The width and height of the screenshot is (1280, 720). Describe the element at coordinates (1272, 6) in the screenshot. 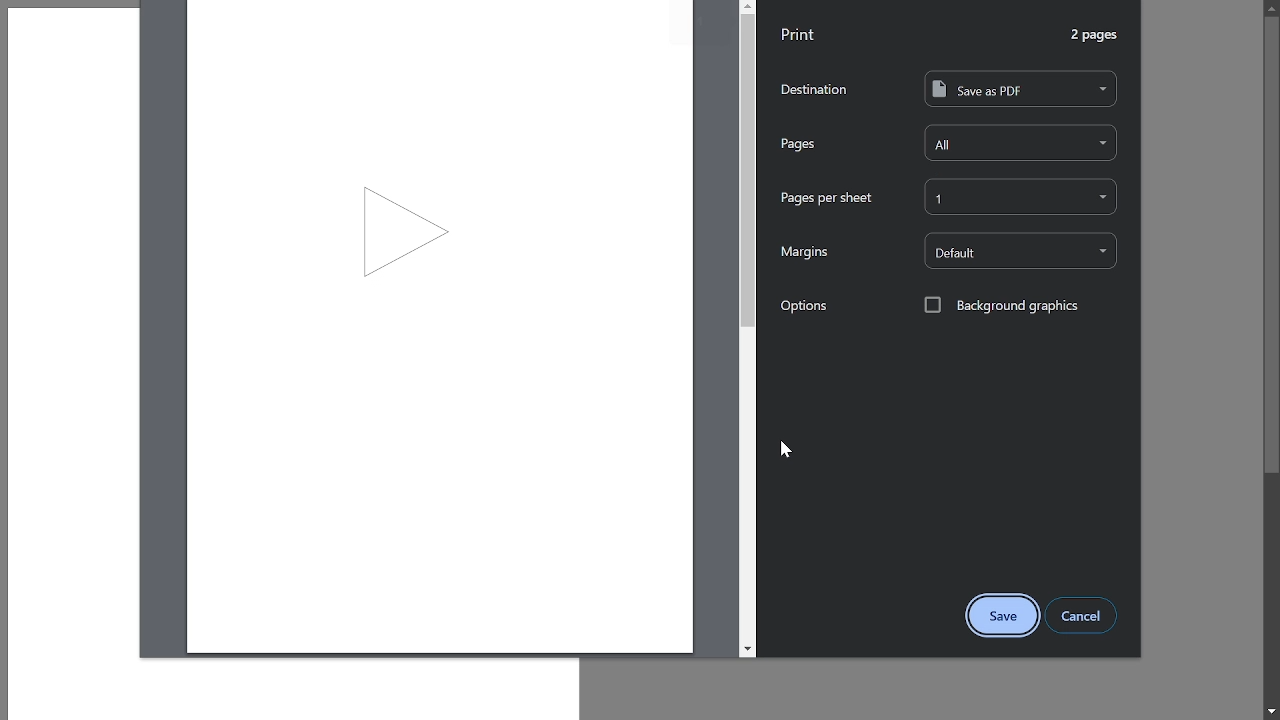

I see `Move up` at that location.